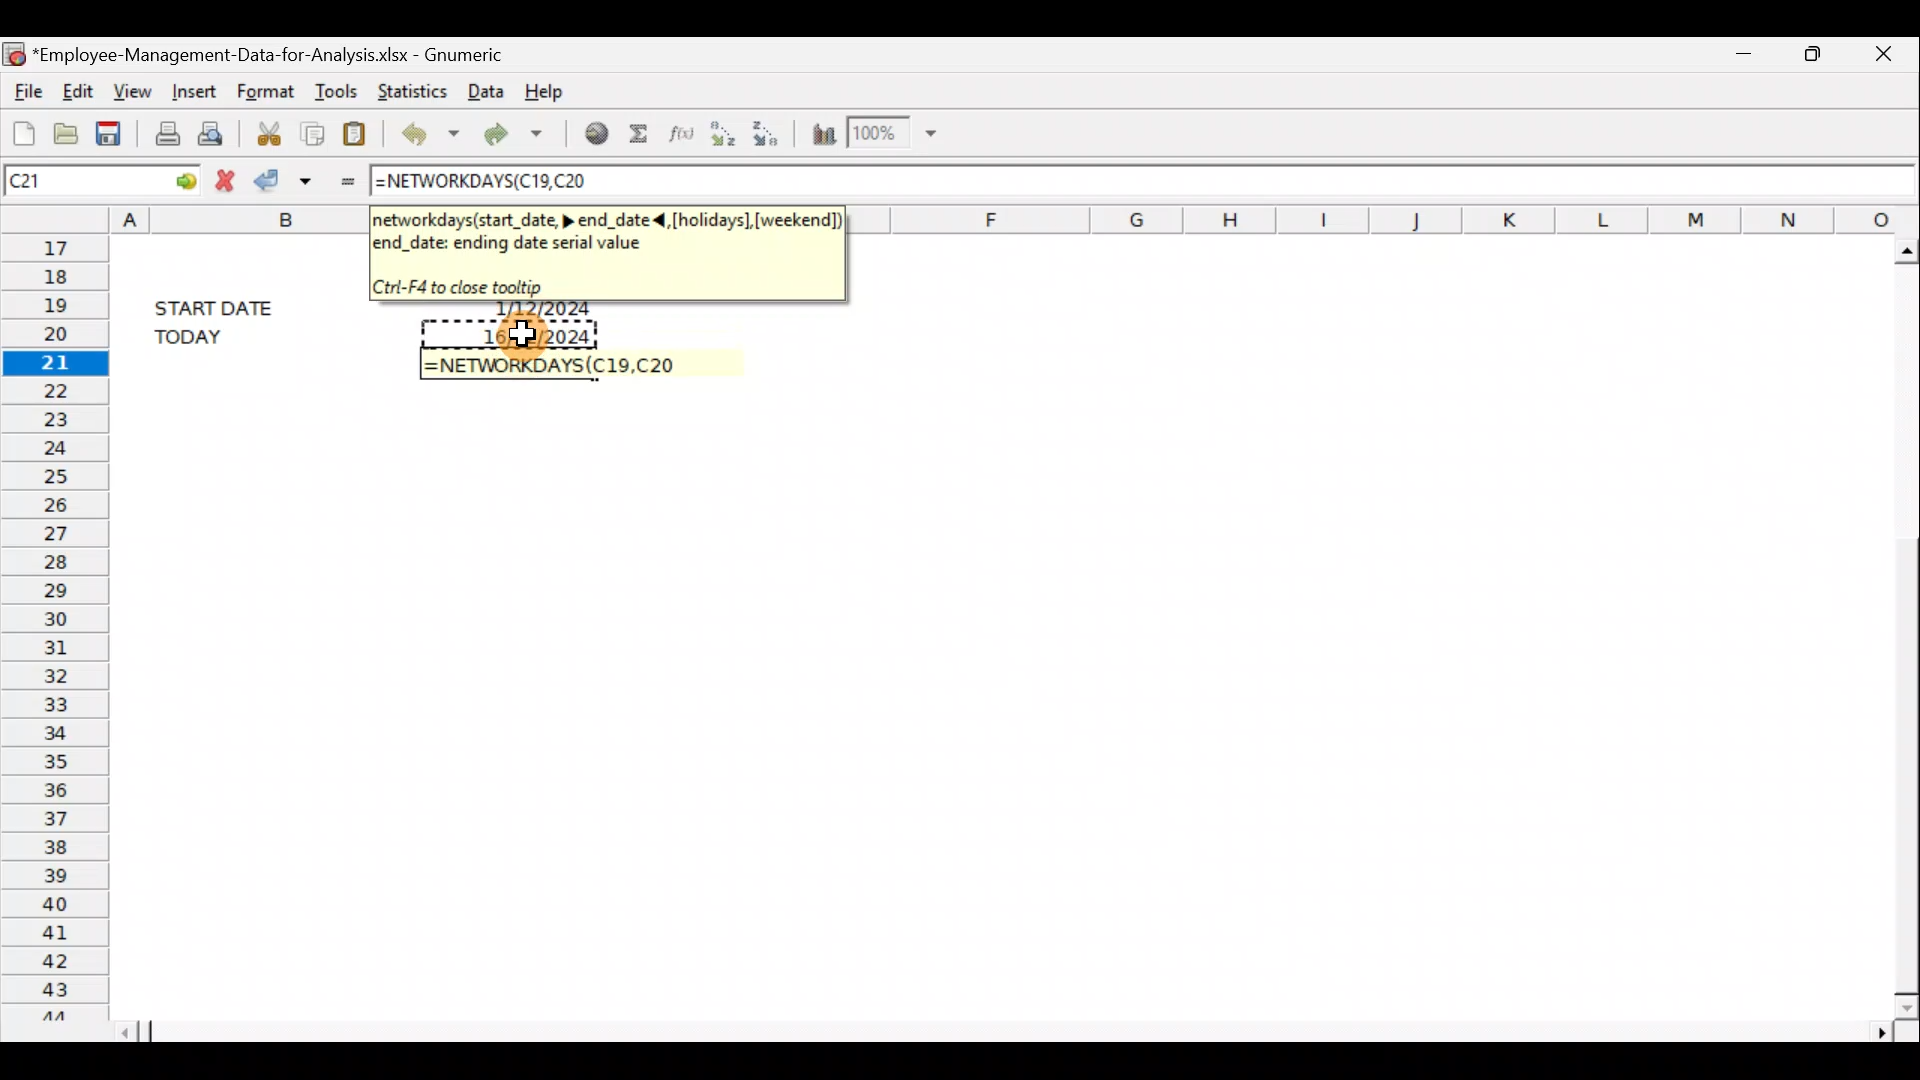 The width and height of the screenshot is (1920, 1080). Describe the element at coordinates (52, 625) in the screenshot. I see `Rows` at that location.